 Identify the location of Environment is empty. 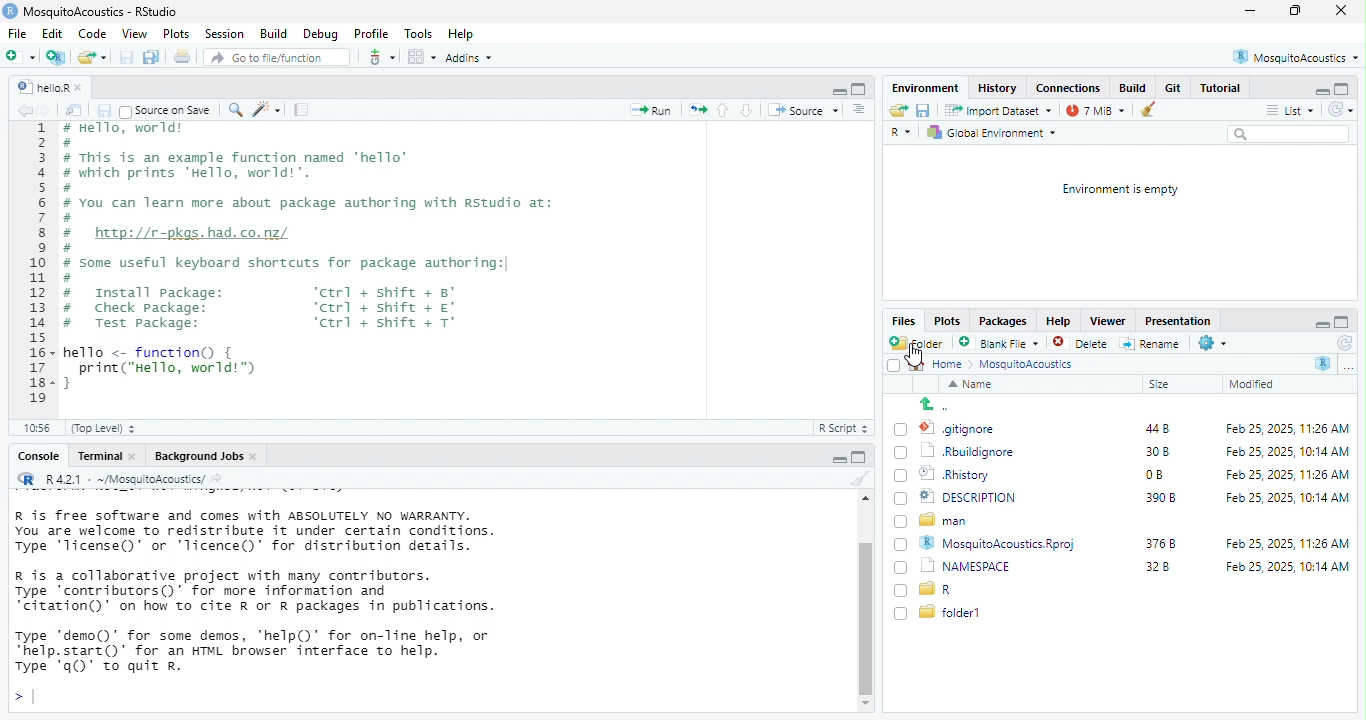
(1113, 190).